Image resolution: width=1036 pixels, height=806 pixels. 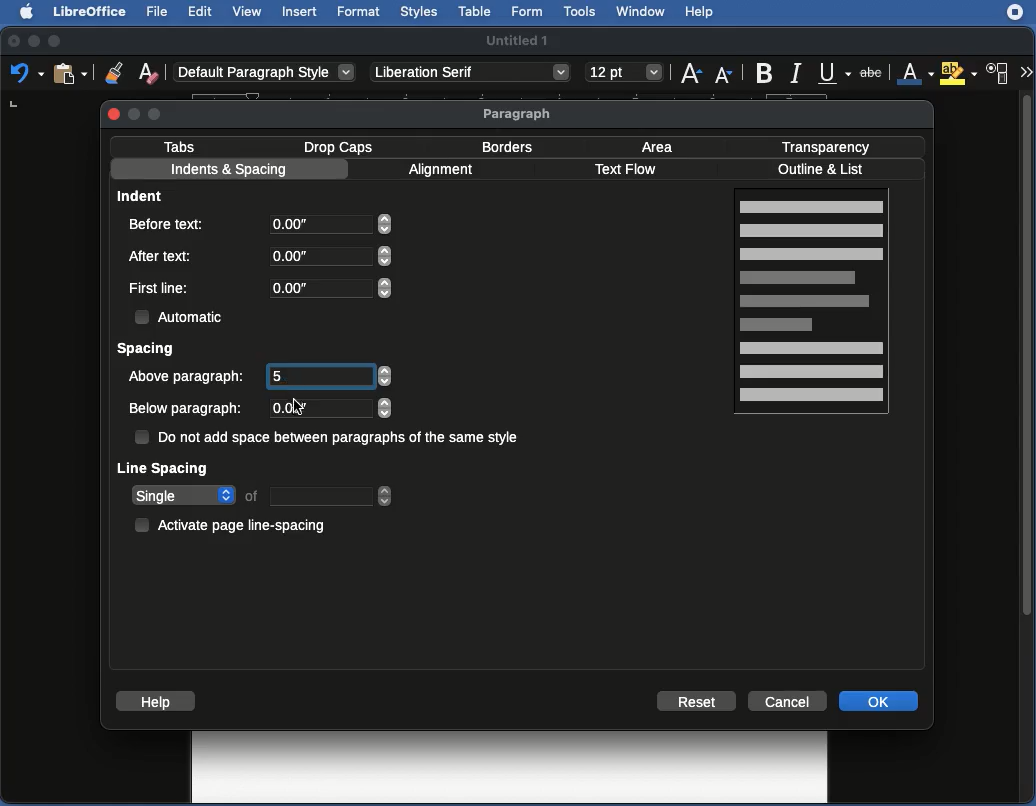 I want to click on Cancel, so click(x=789, y=700).